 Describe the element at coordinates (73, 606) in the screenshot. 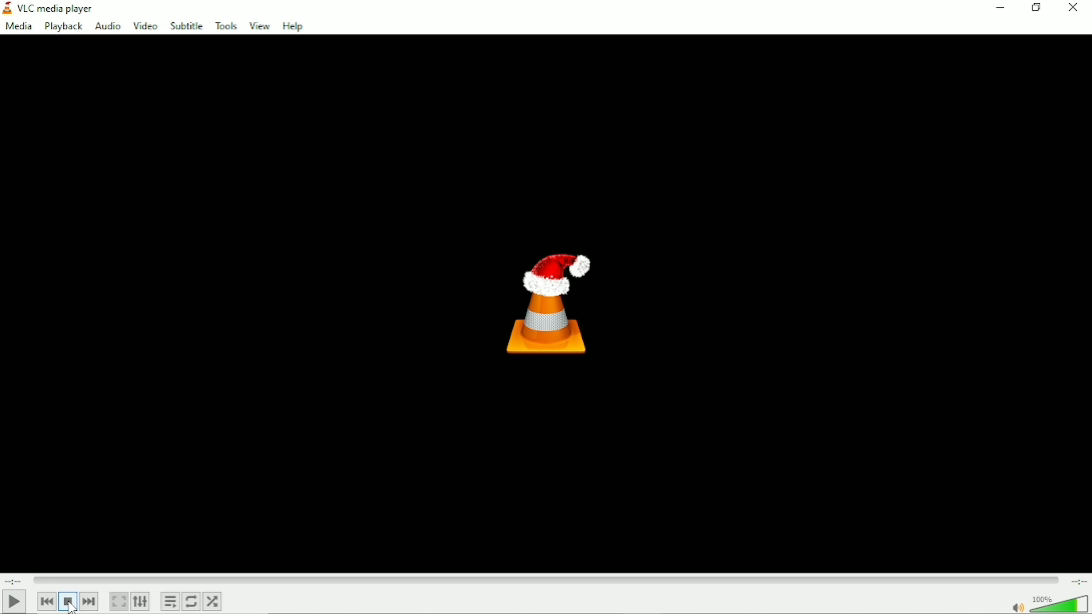

I see `Cursor` at that location.